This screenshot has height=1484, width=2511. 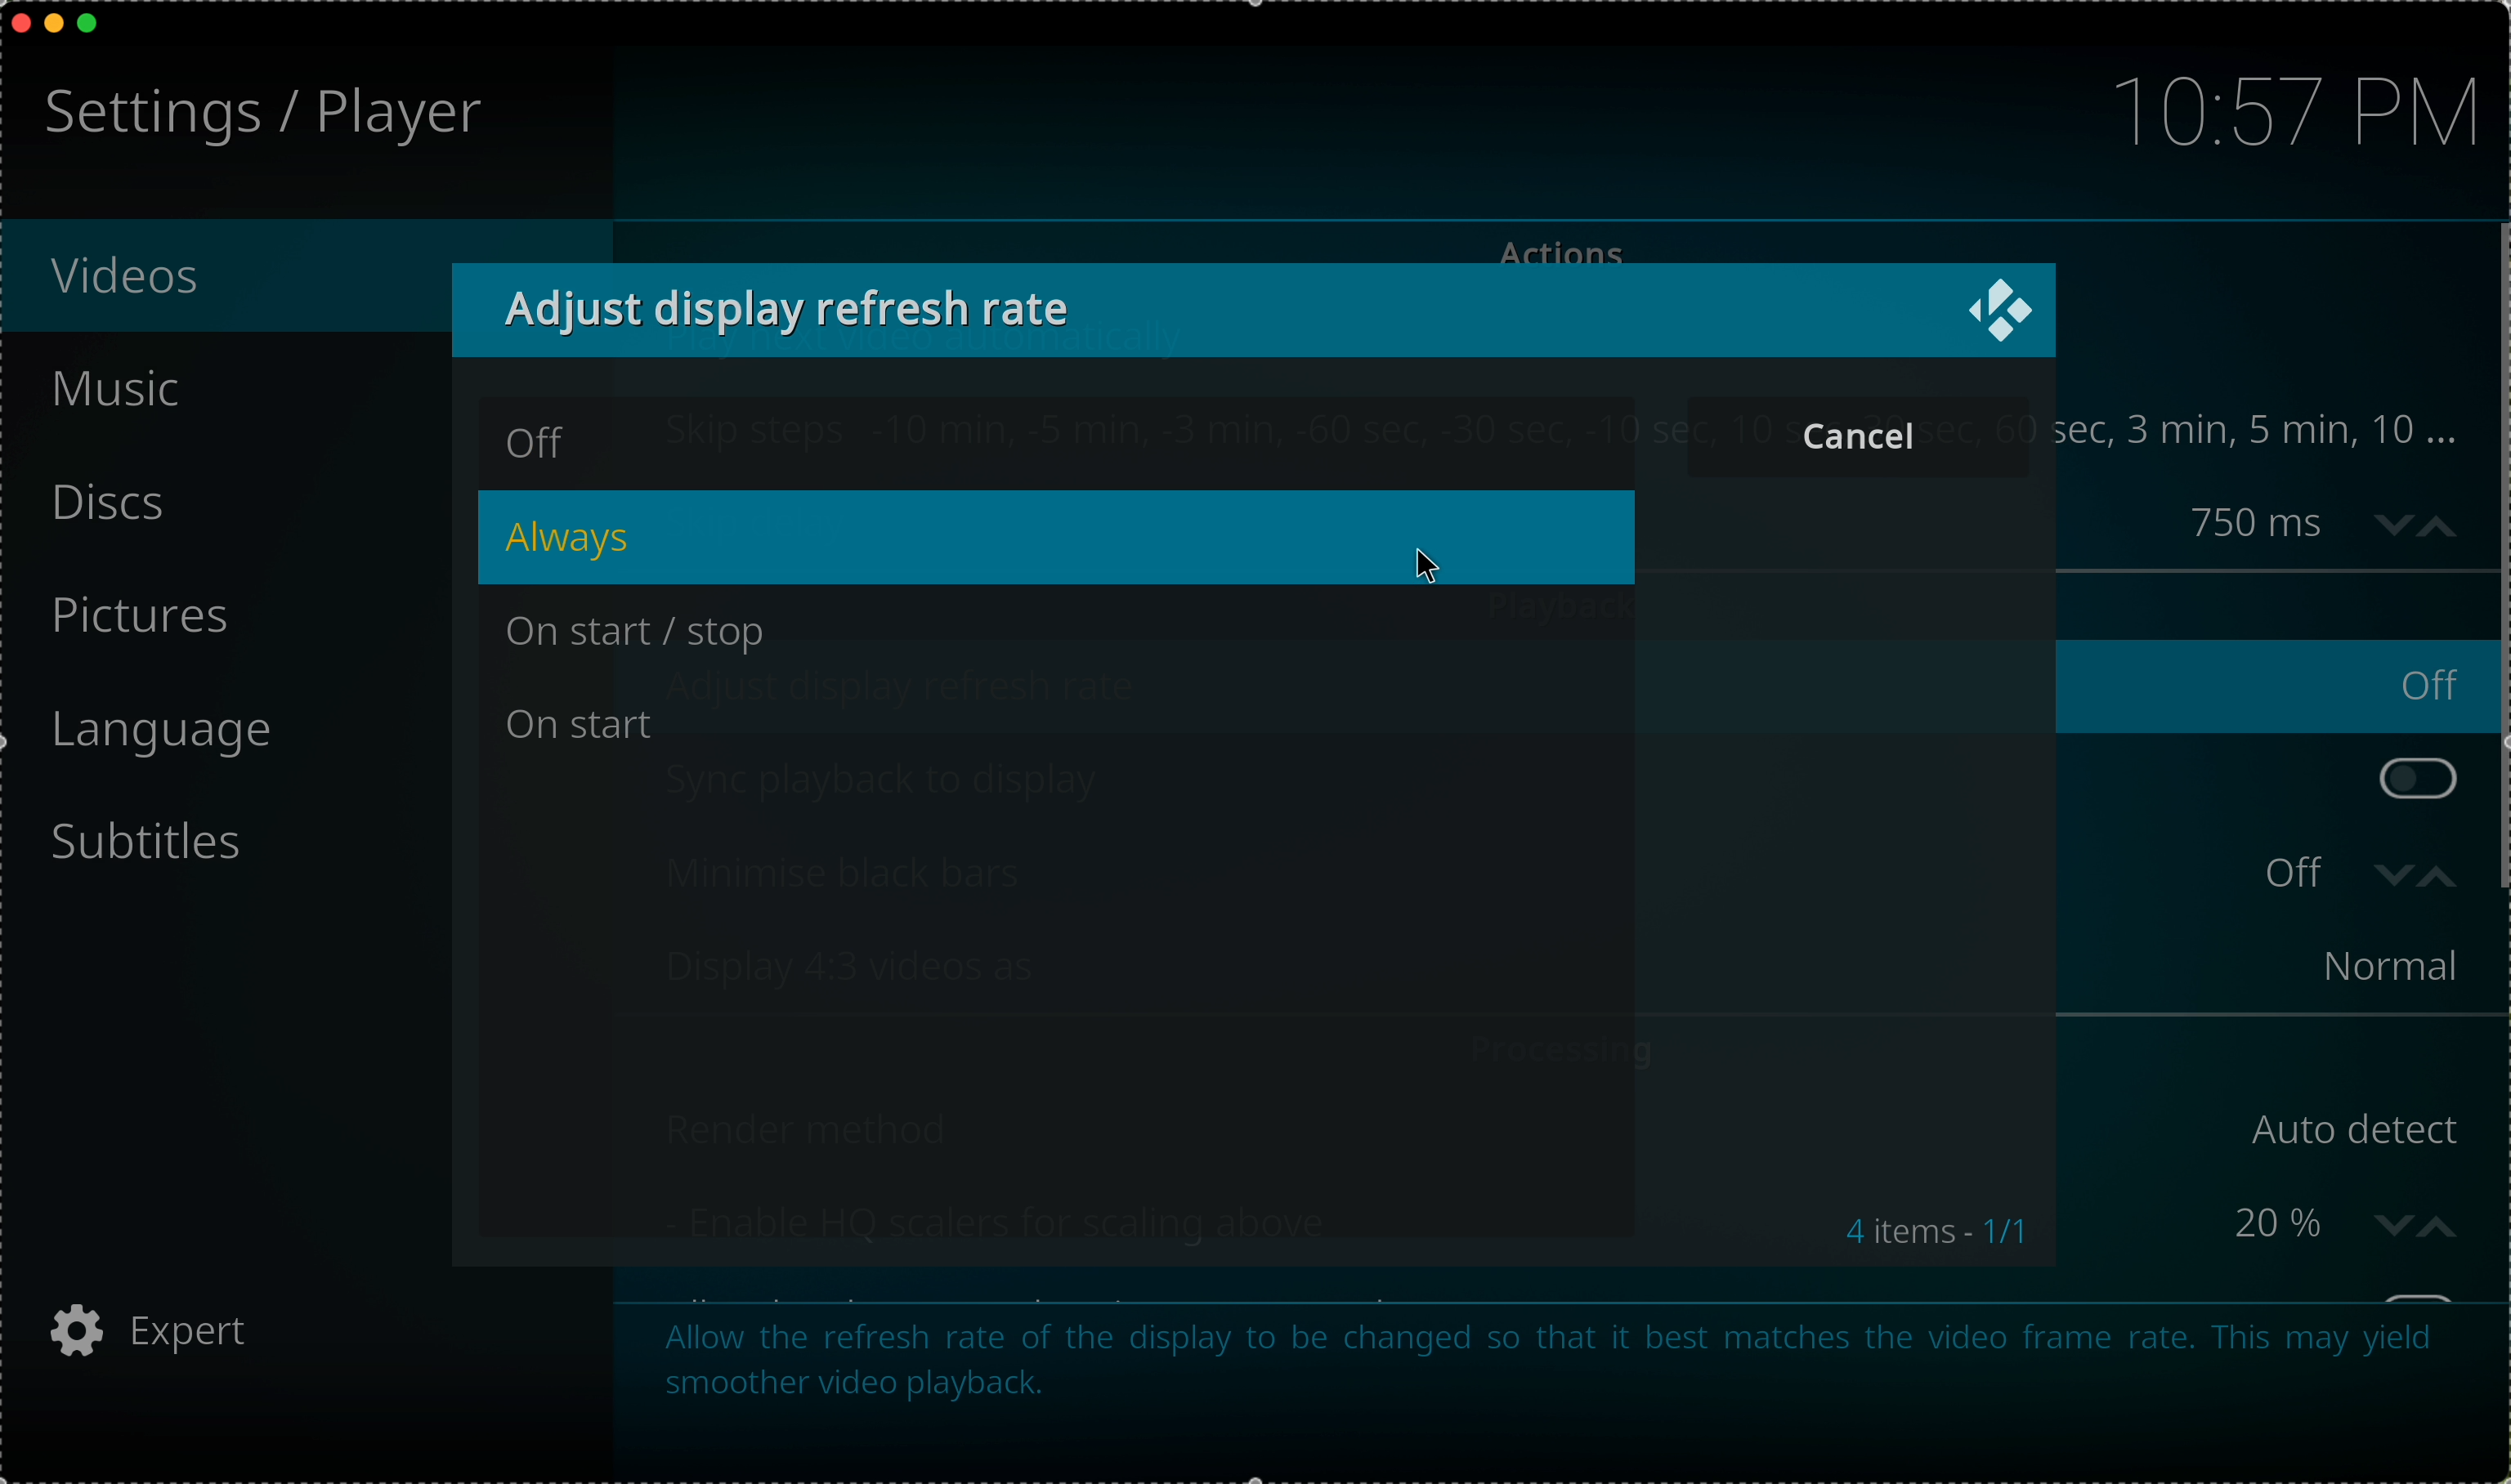 I want to click on adjust display refresh rate, so click(x=792, y=306).